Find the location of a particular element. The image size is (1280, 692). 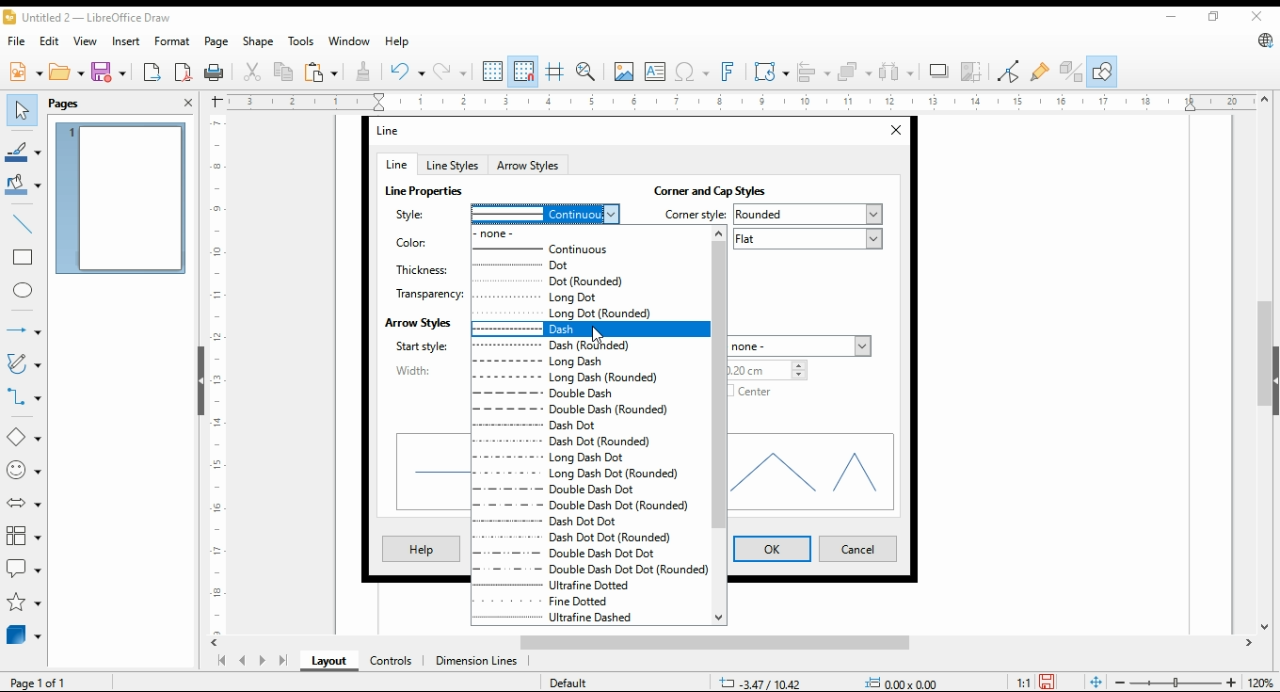

double dash dot dot  is located at coordinates (576, 553).